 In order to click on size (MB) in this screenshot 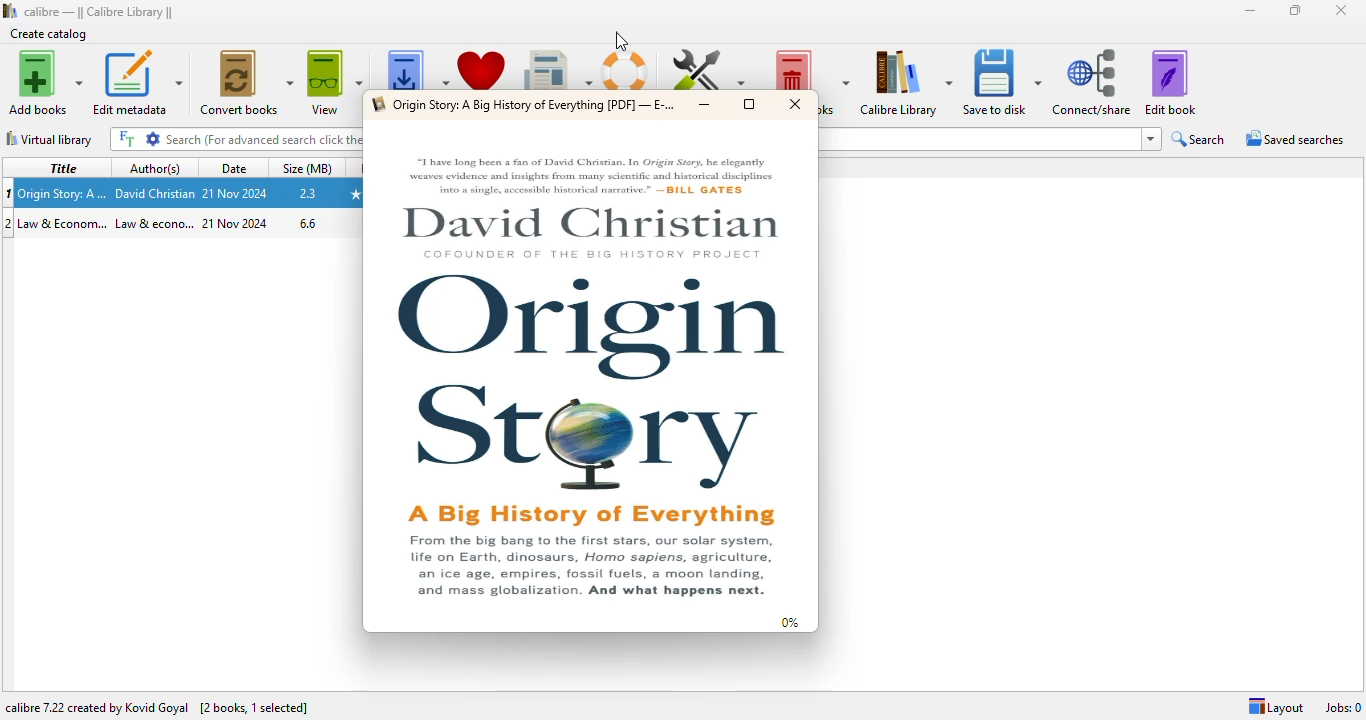, I will do `click(309, 167)`.